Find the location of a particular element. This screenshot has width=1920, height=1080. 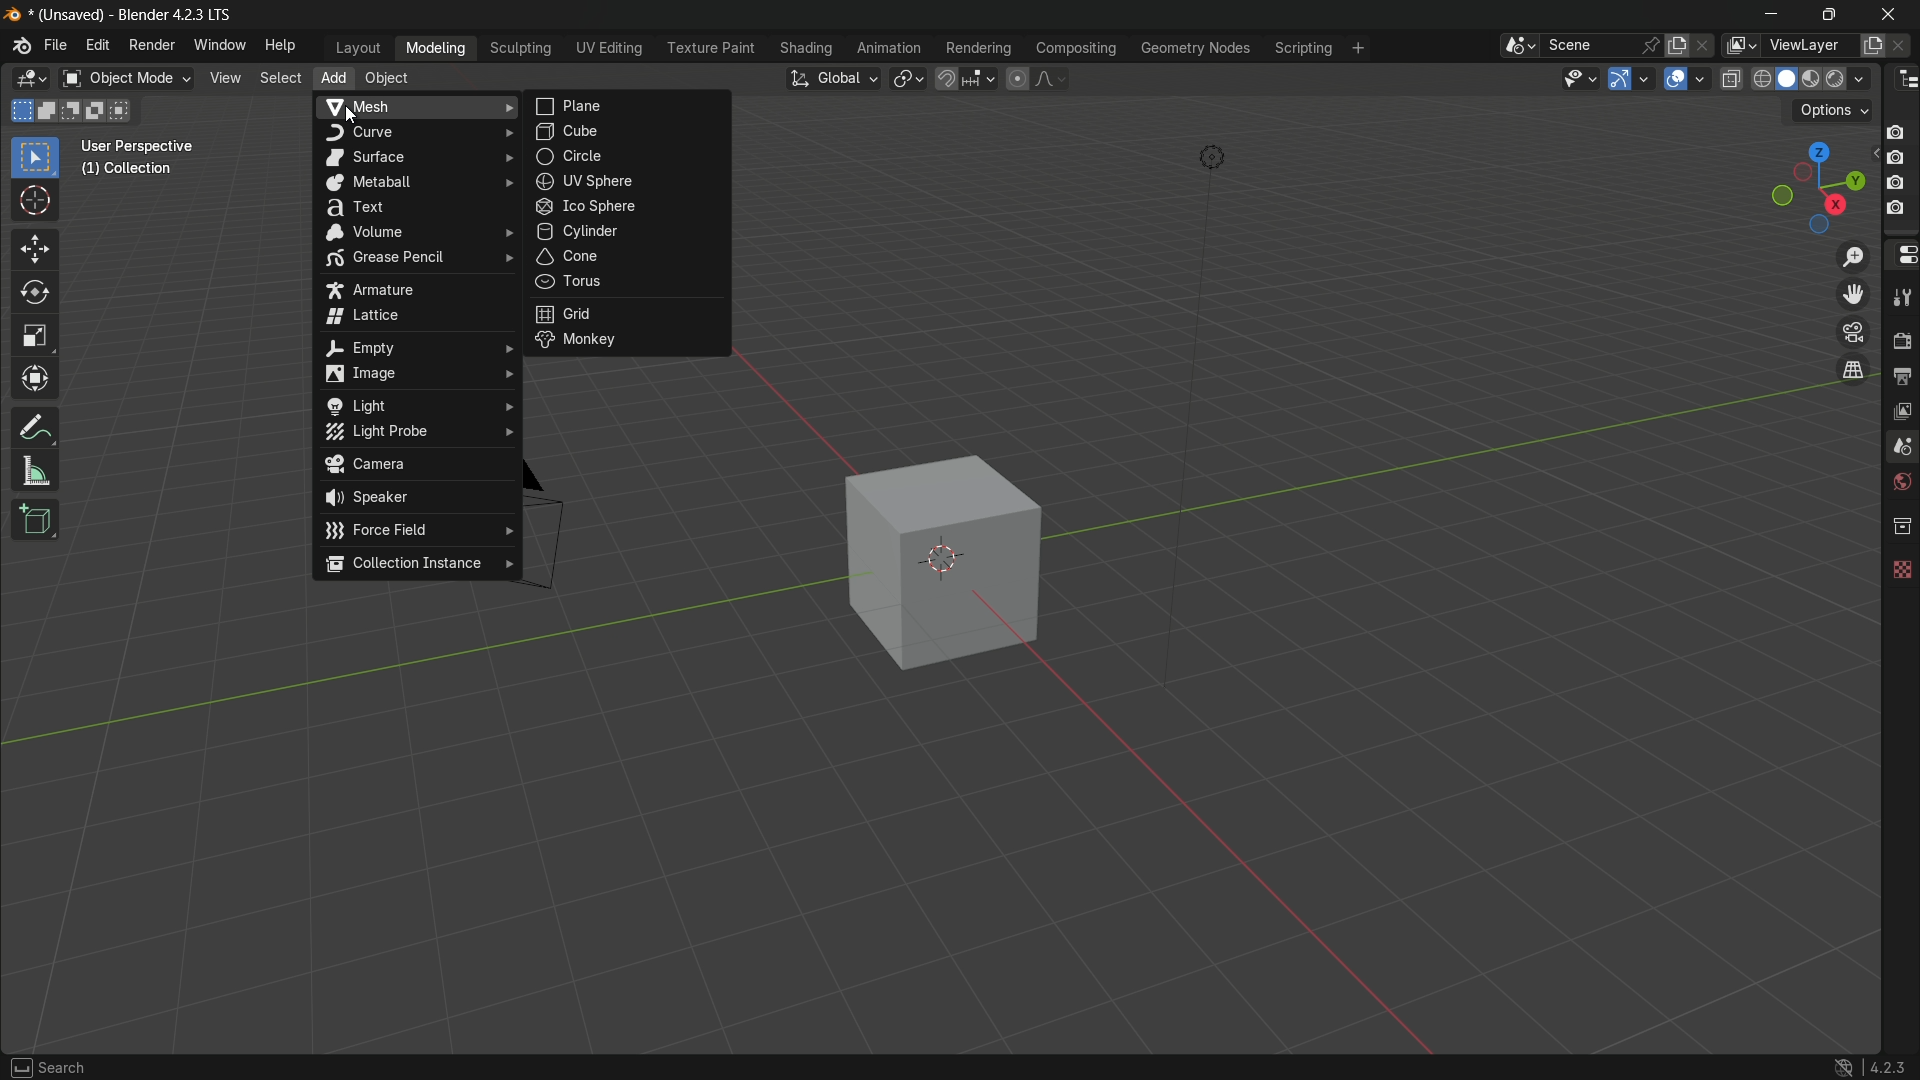

properties is located at coordinates (1901, 253).